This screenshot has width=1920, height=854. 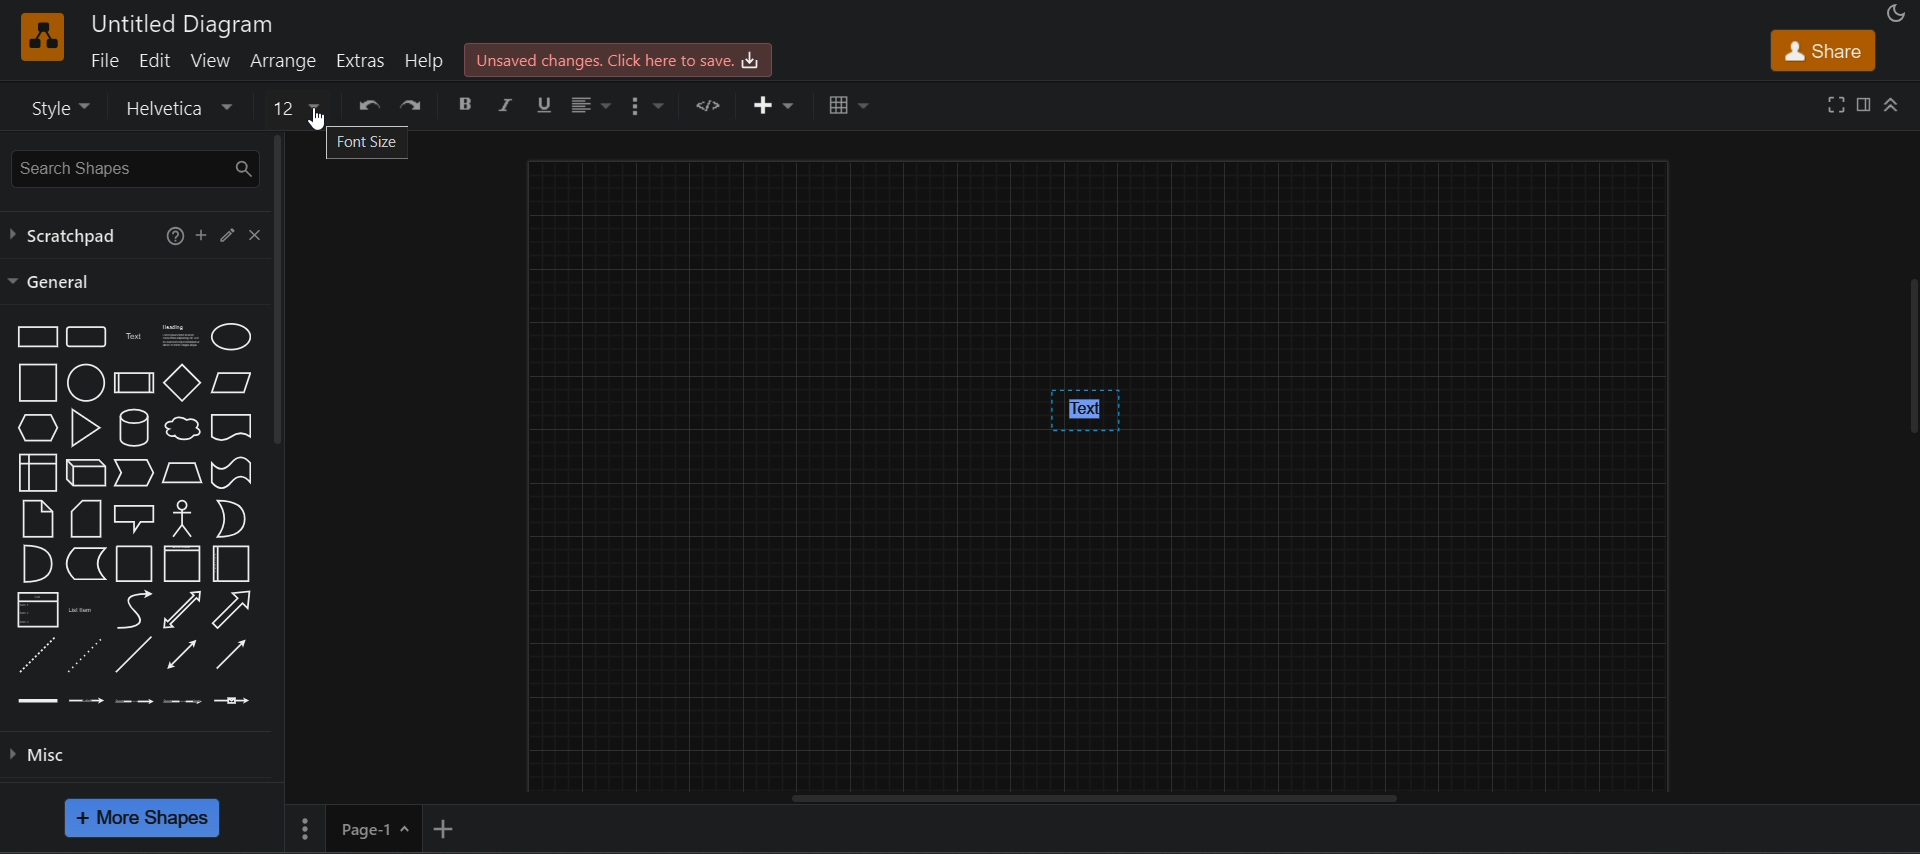 What do you see at coordinates (547, 107) in the screenshot?
I see `underline` at bounding box center [547, 107].